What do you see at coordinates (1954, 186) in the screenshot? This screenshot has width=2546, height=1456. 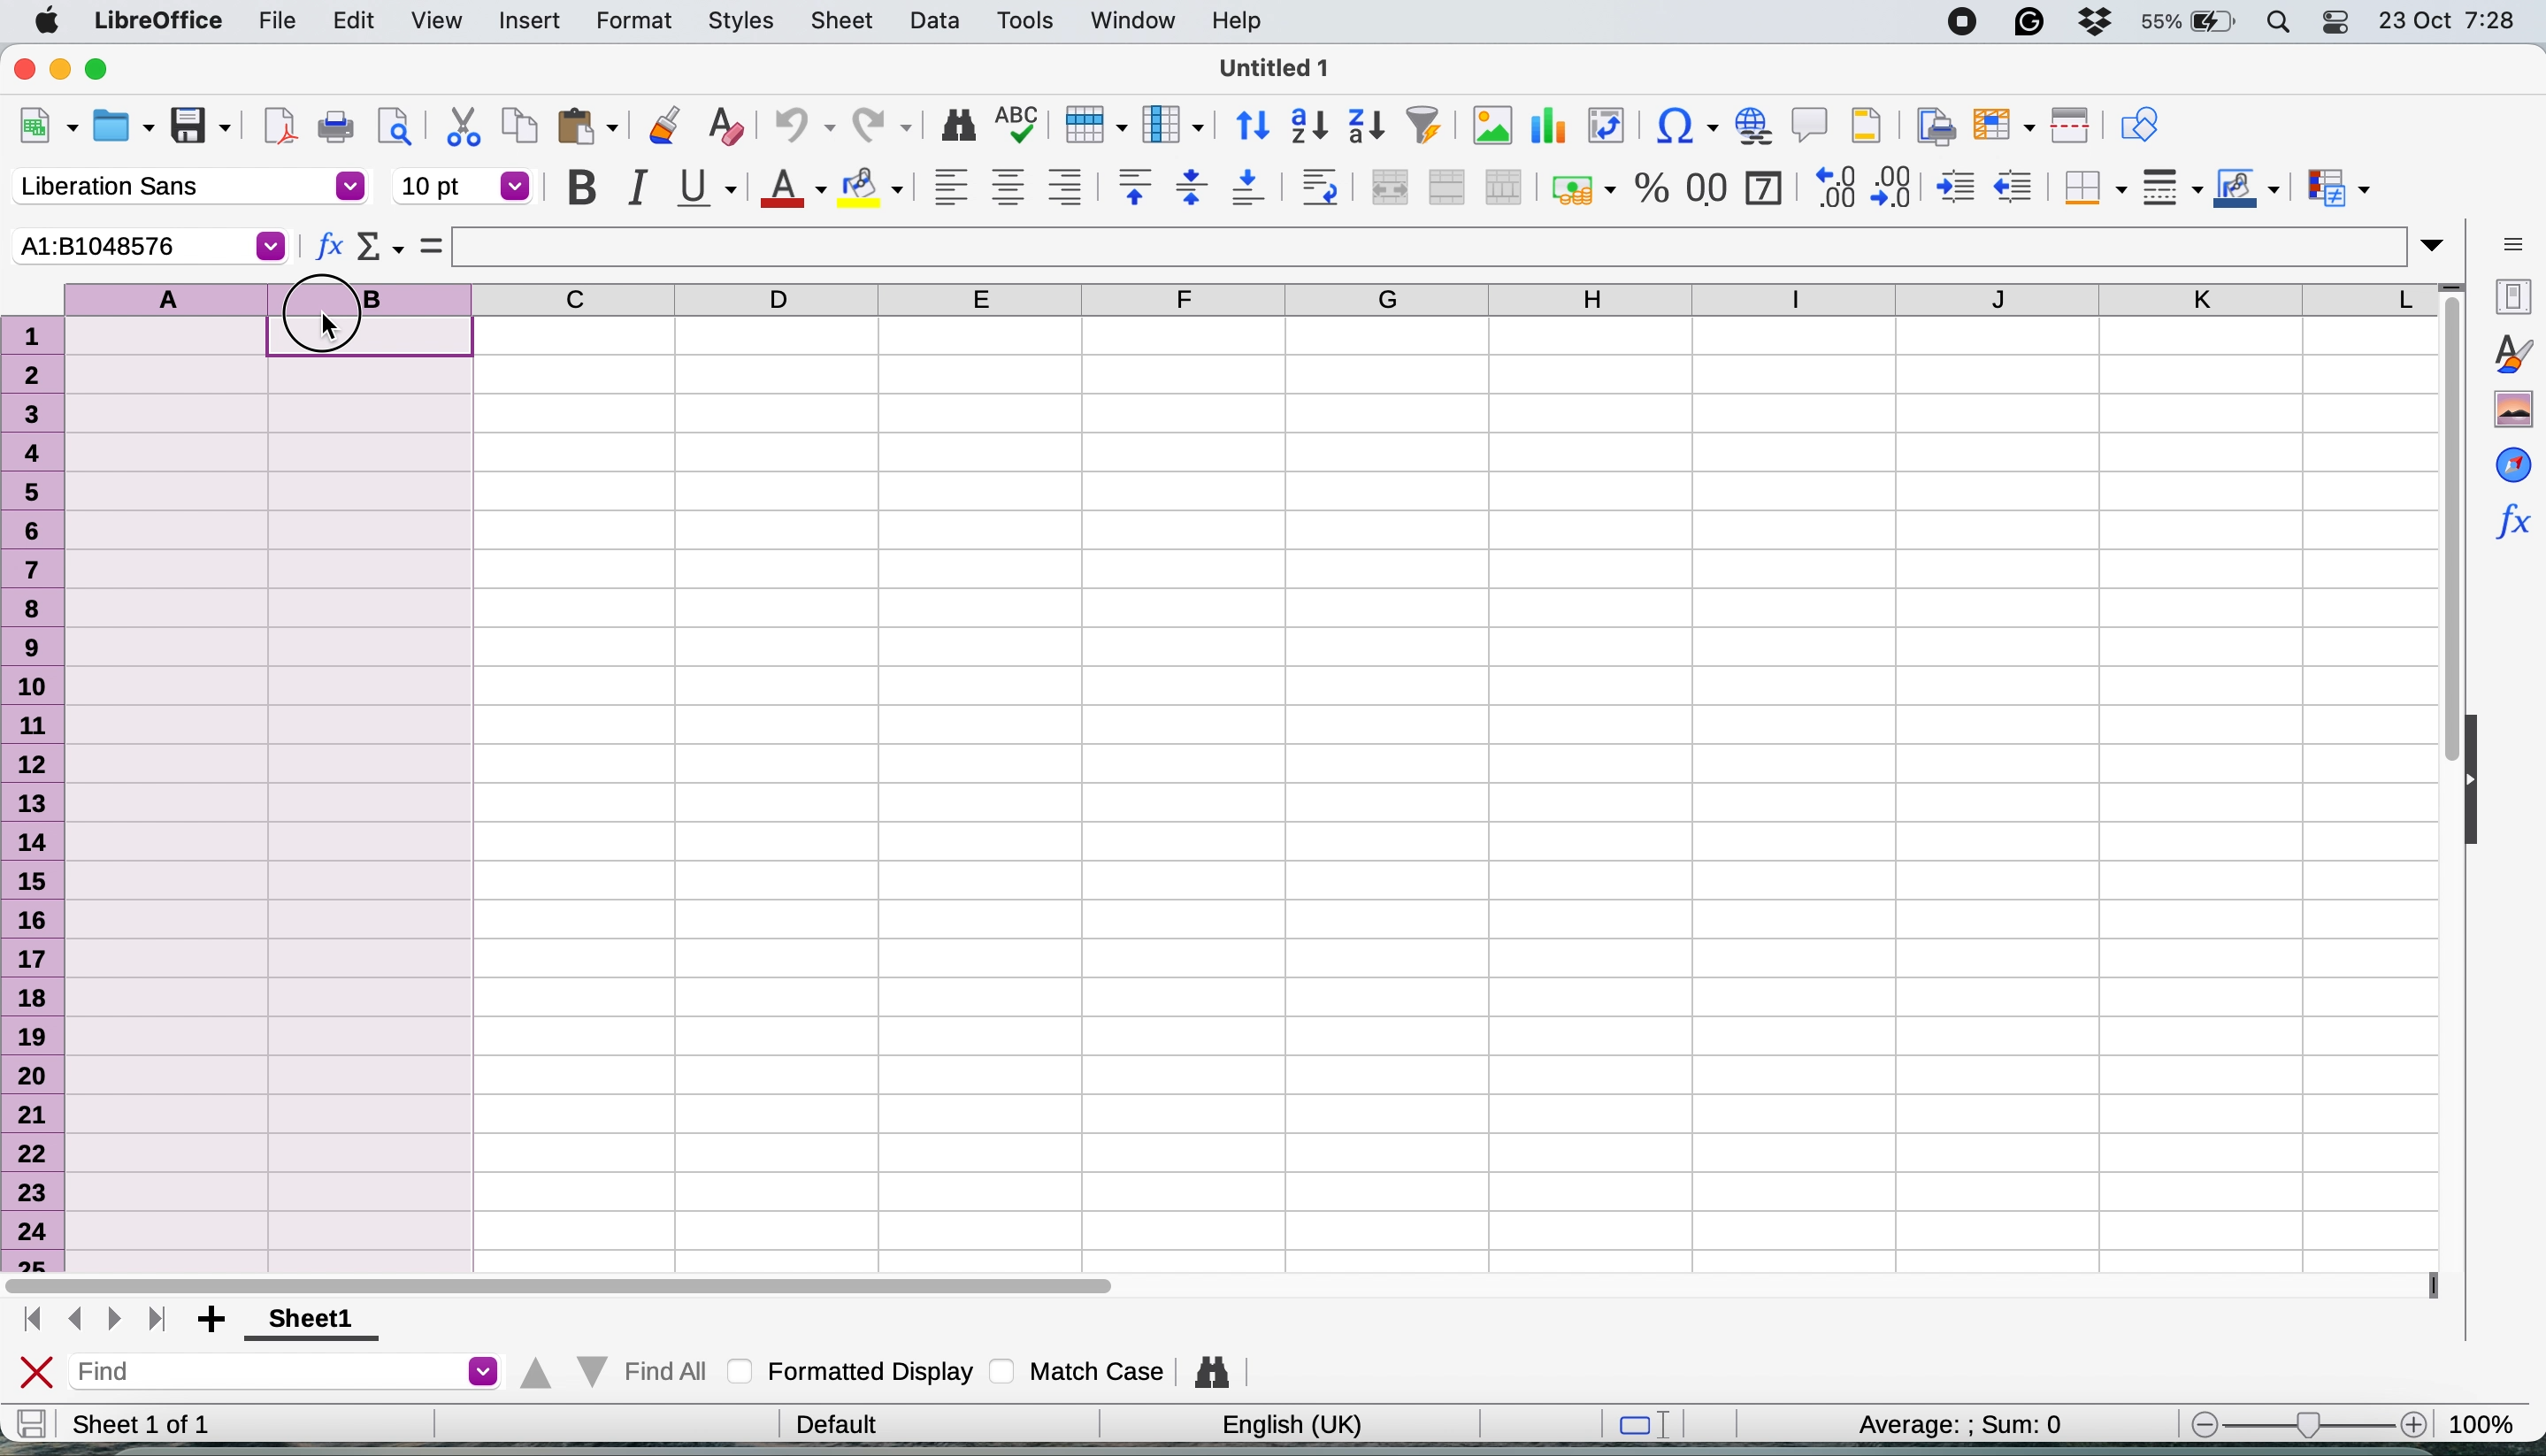 I see `increase indent` at bounding box center [1954, 186].